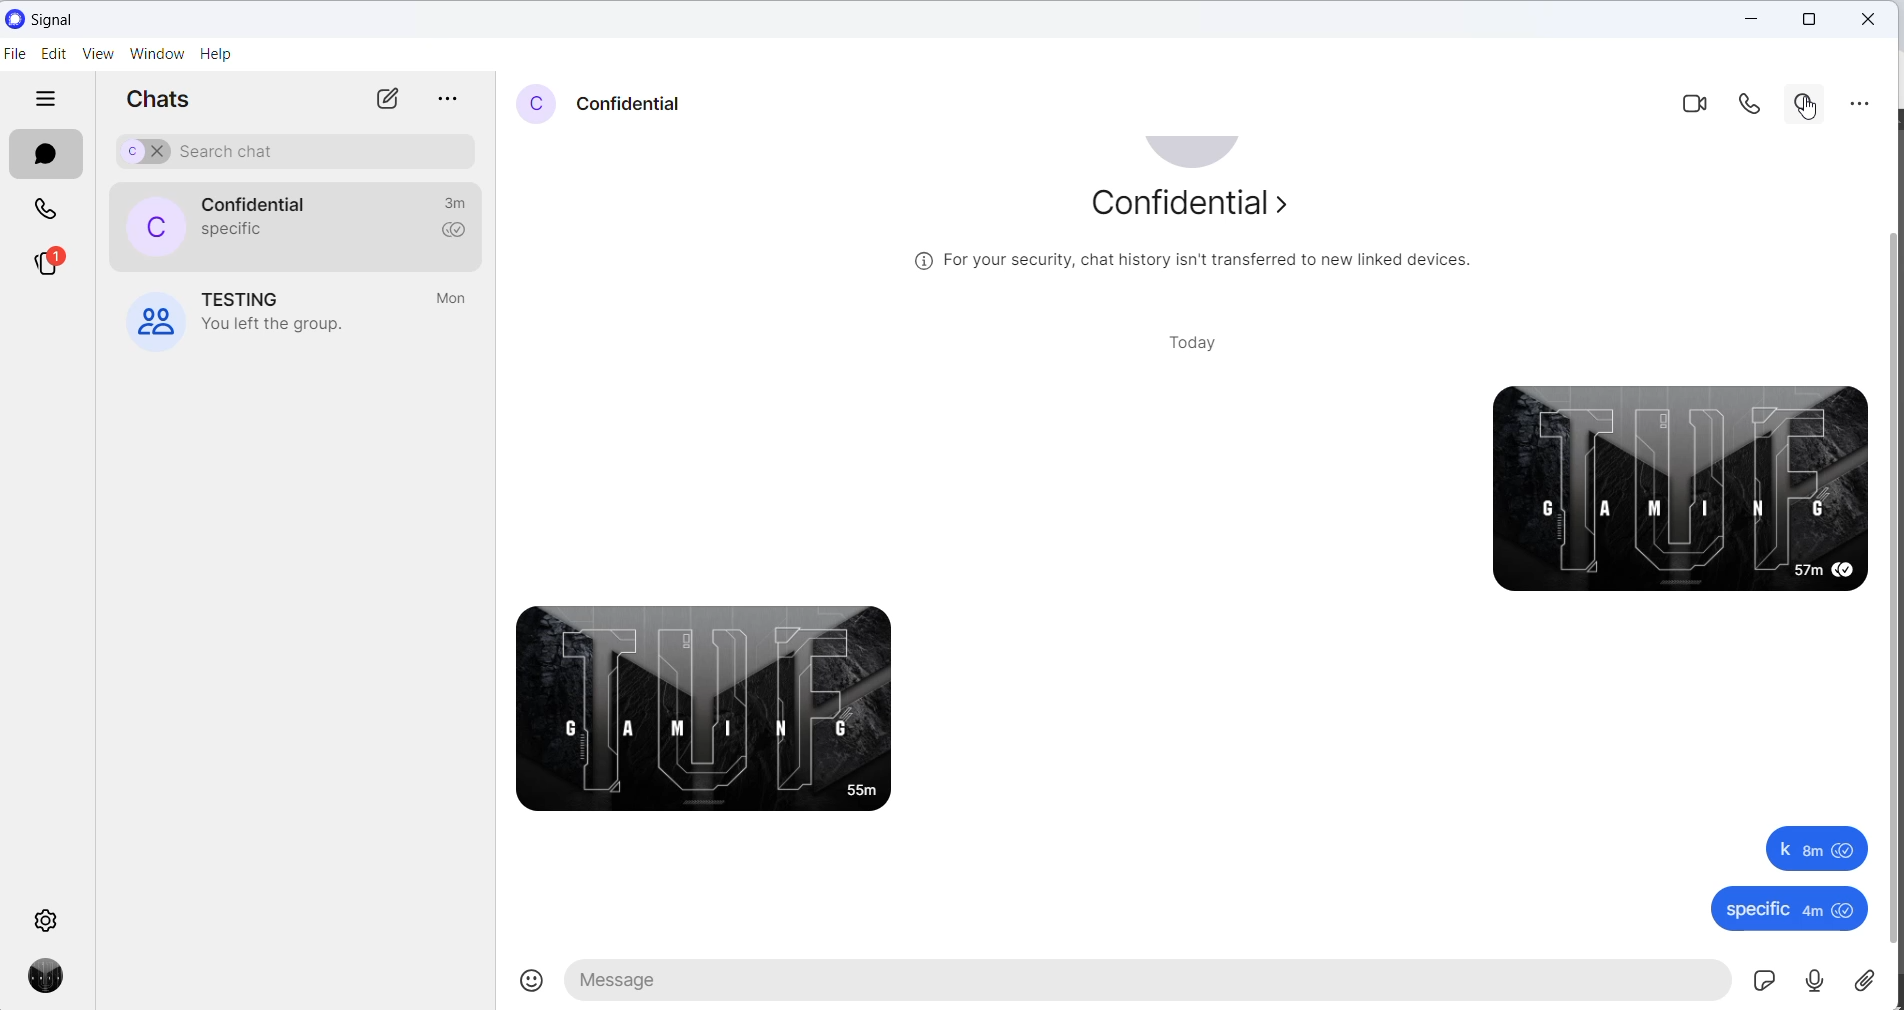 The height and width of the screenshot is (1010, 1904). What do you see at coordinates (1774, 908) in the screenshot?
I see `specific` at bounding box center [1774, 908].